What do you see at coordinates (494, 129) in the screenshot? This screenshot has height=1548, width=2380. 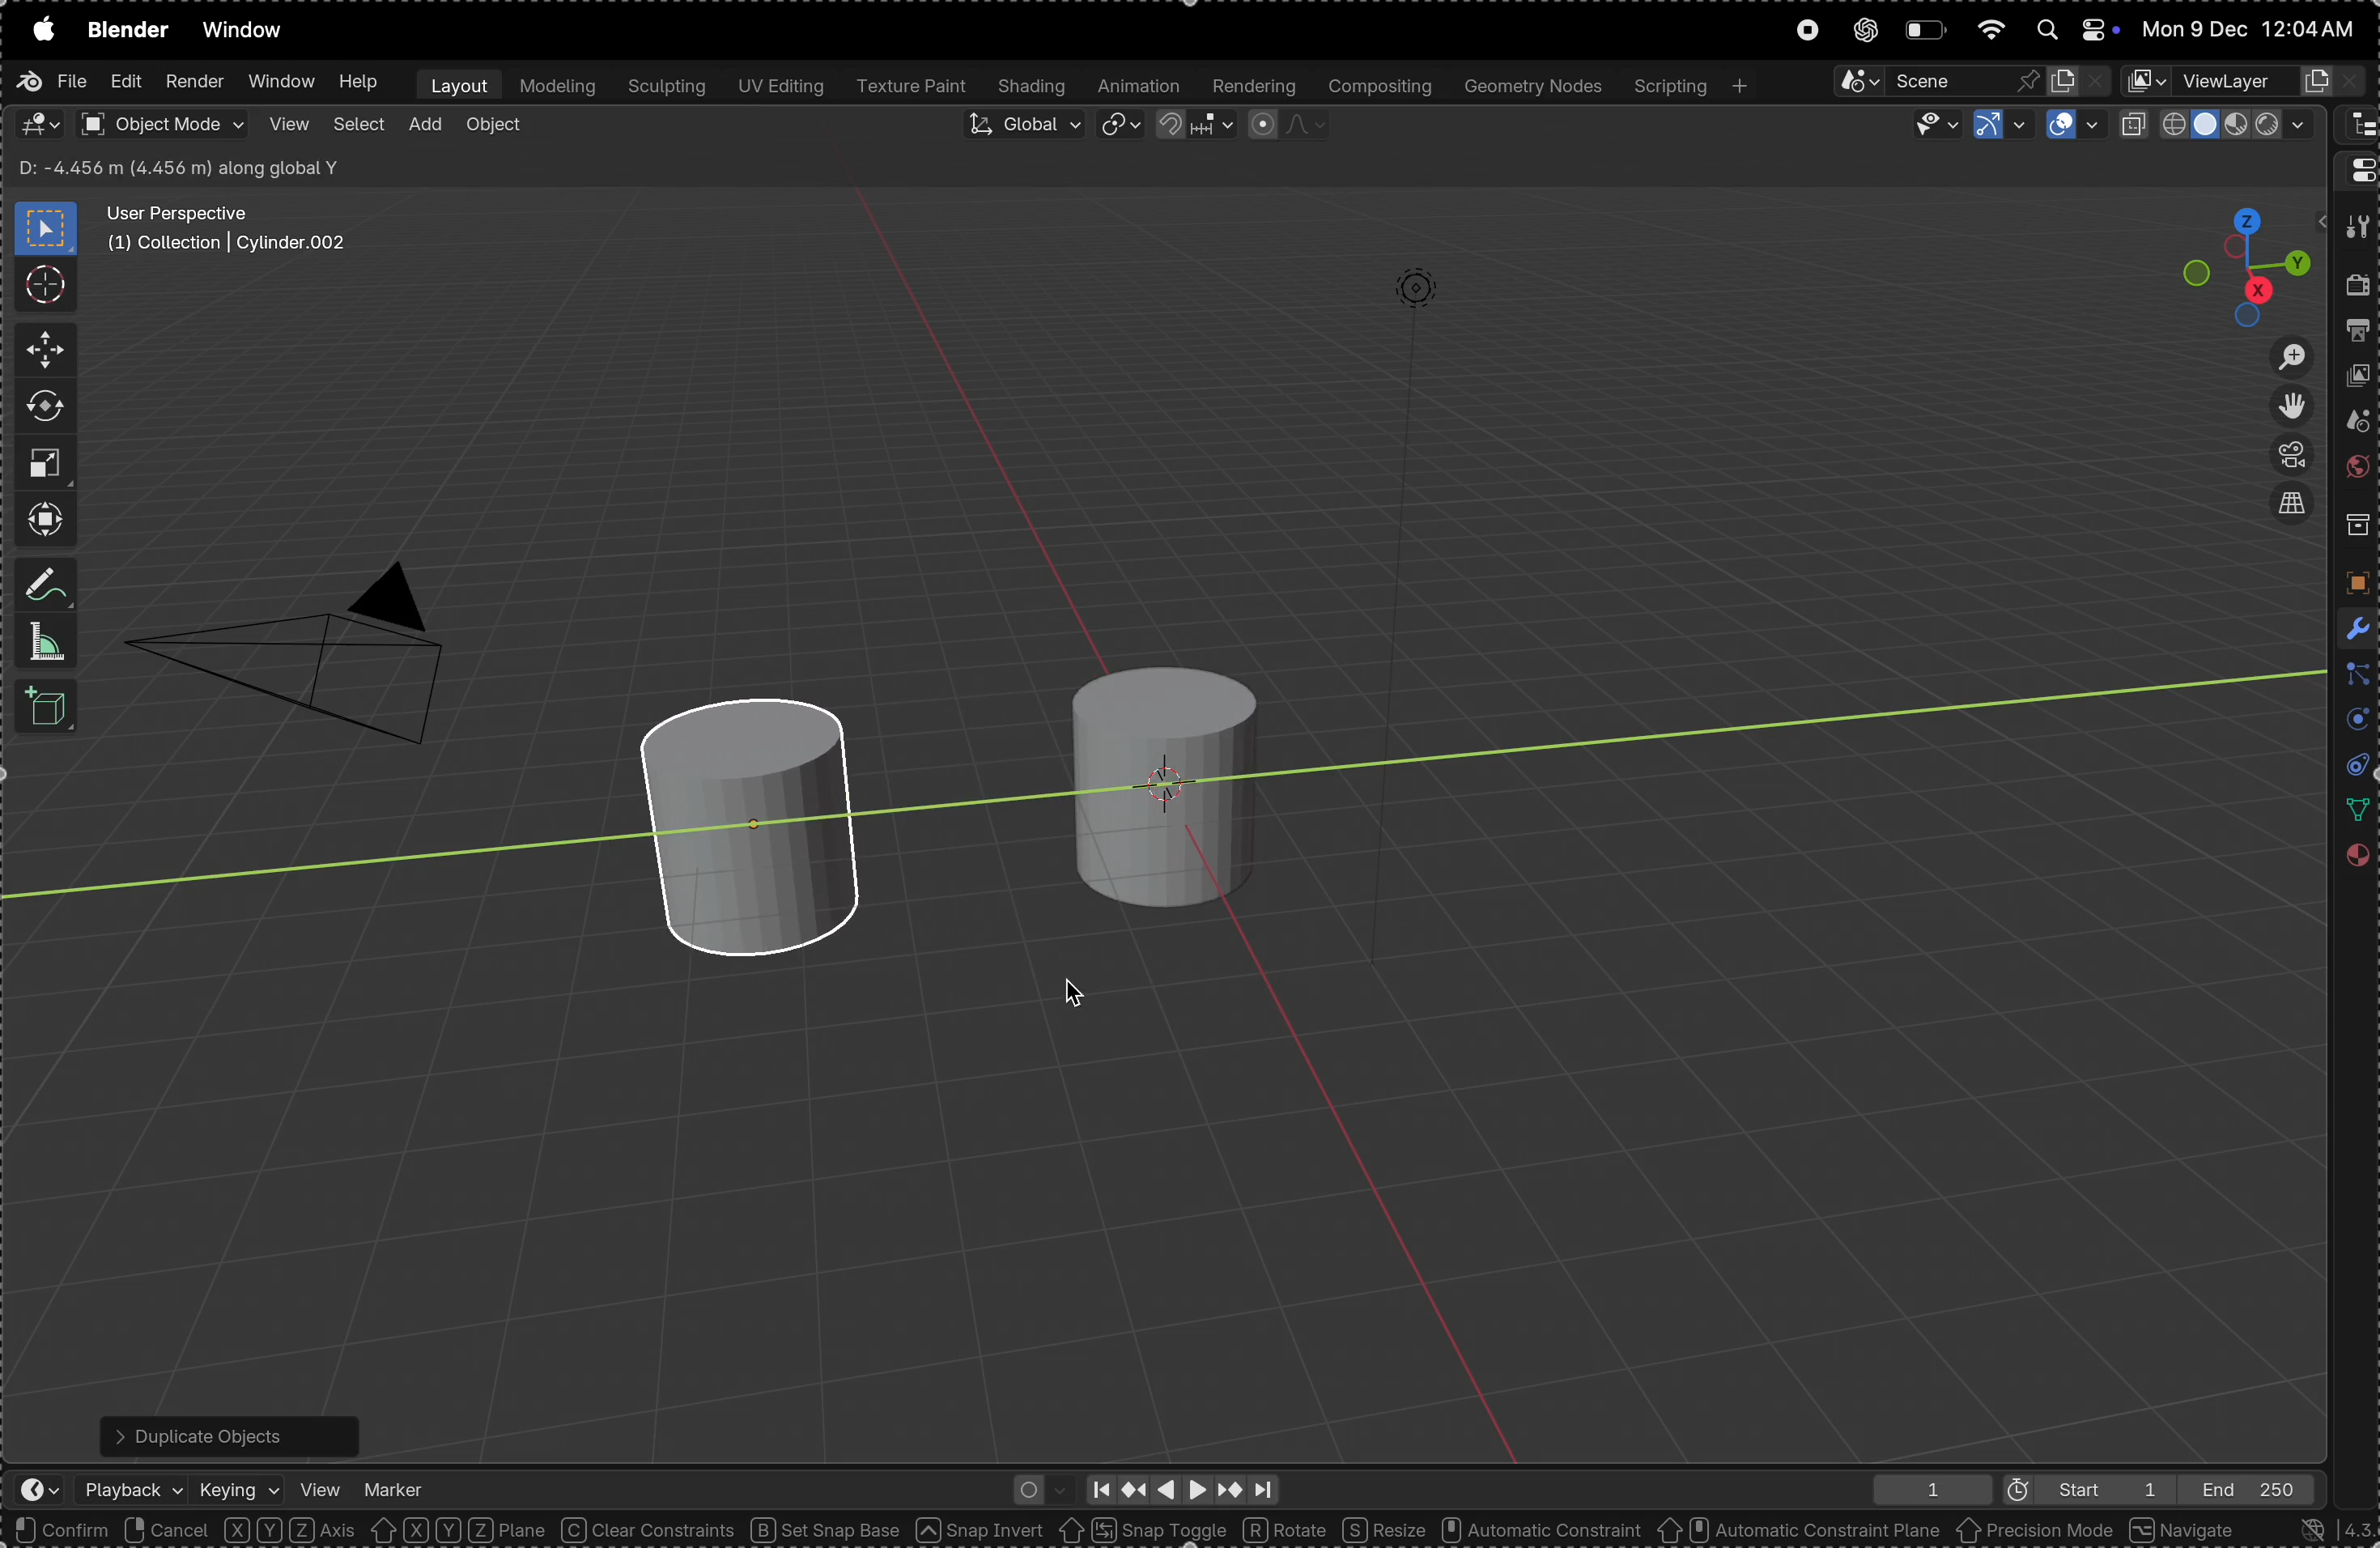 I see `object` at bounding box center [494, 129].